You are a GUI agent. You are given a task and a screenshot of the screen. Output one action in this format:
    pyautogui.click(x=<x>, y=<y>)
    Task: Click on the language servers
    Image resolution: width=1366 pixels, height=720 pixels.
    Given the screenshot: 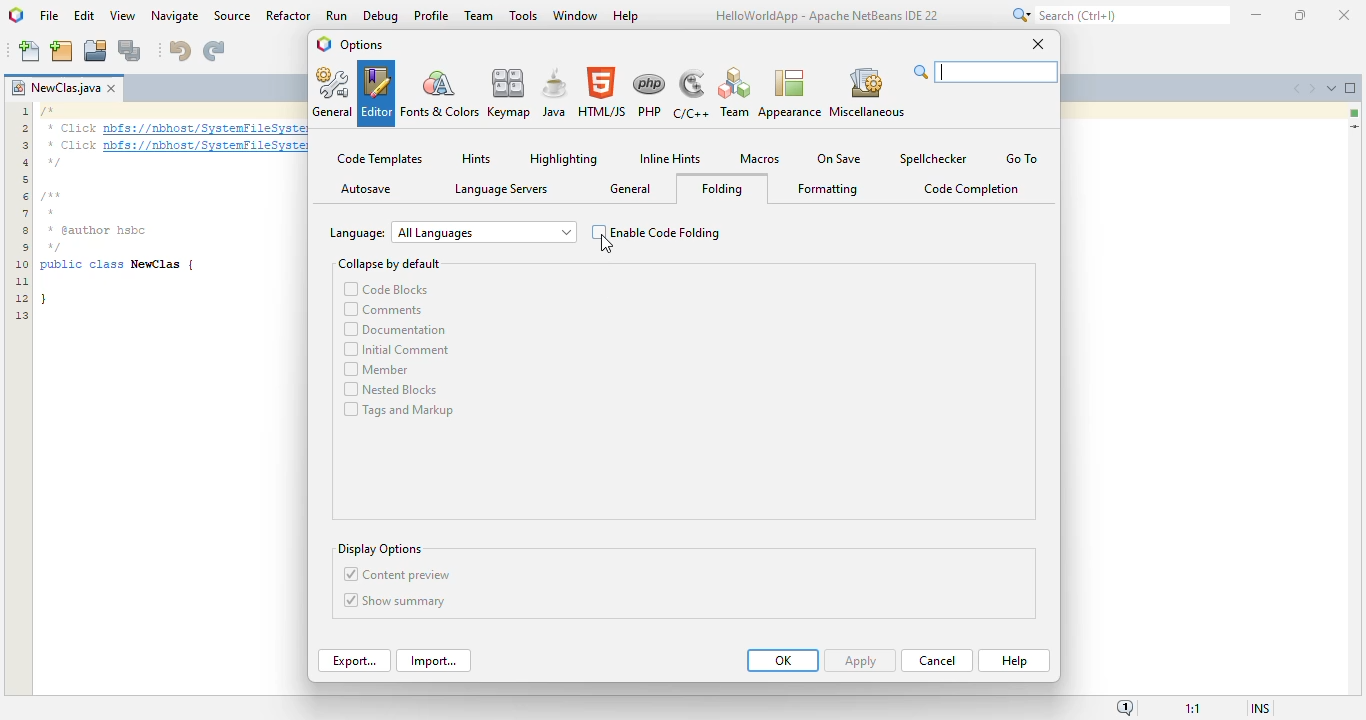 What is the action you would take?
    pyautogui.click(x=501, y=189)
    